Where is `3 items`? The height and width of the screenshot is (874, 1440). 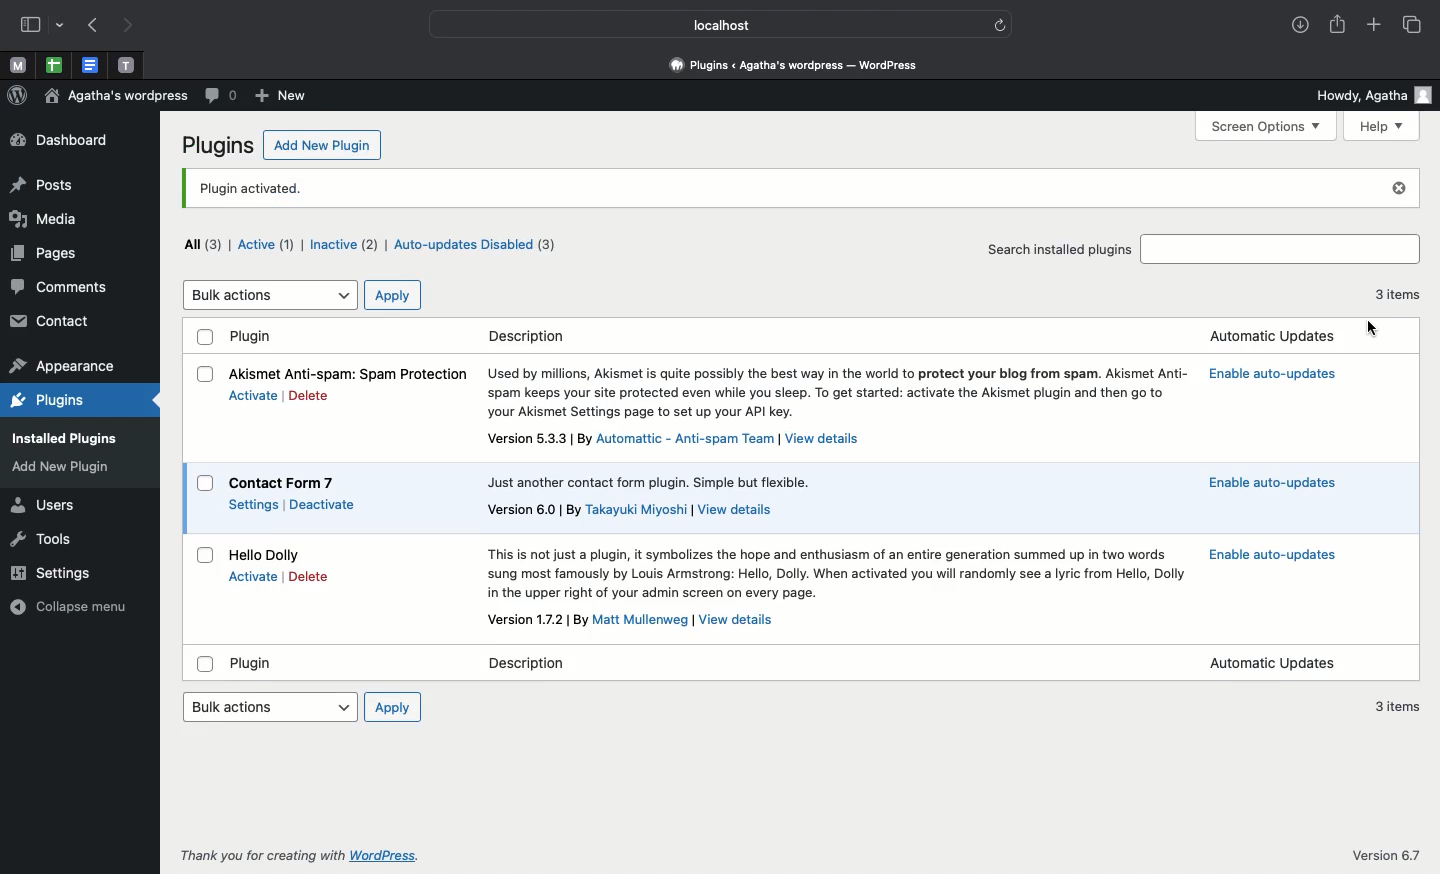
3 items is located at coordinates (1399, 711).